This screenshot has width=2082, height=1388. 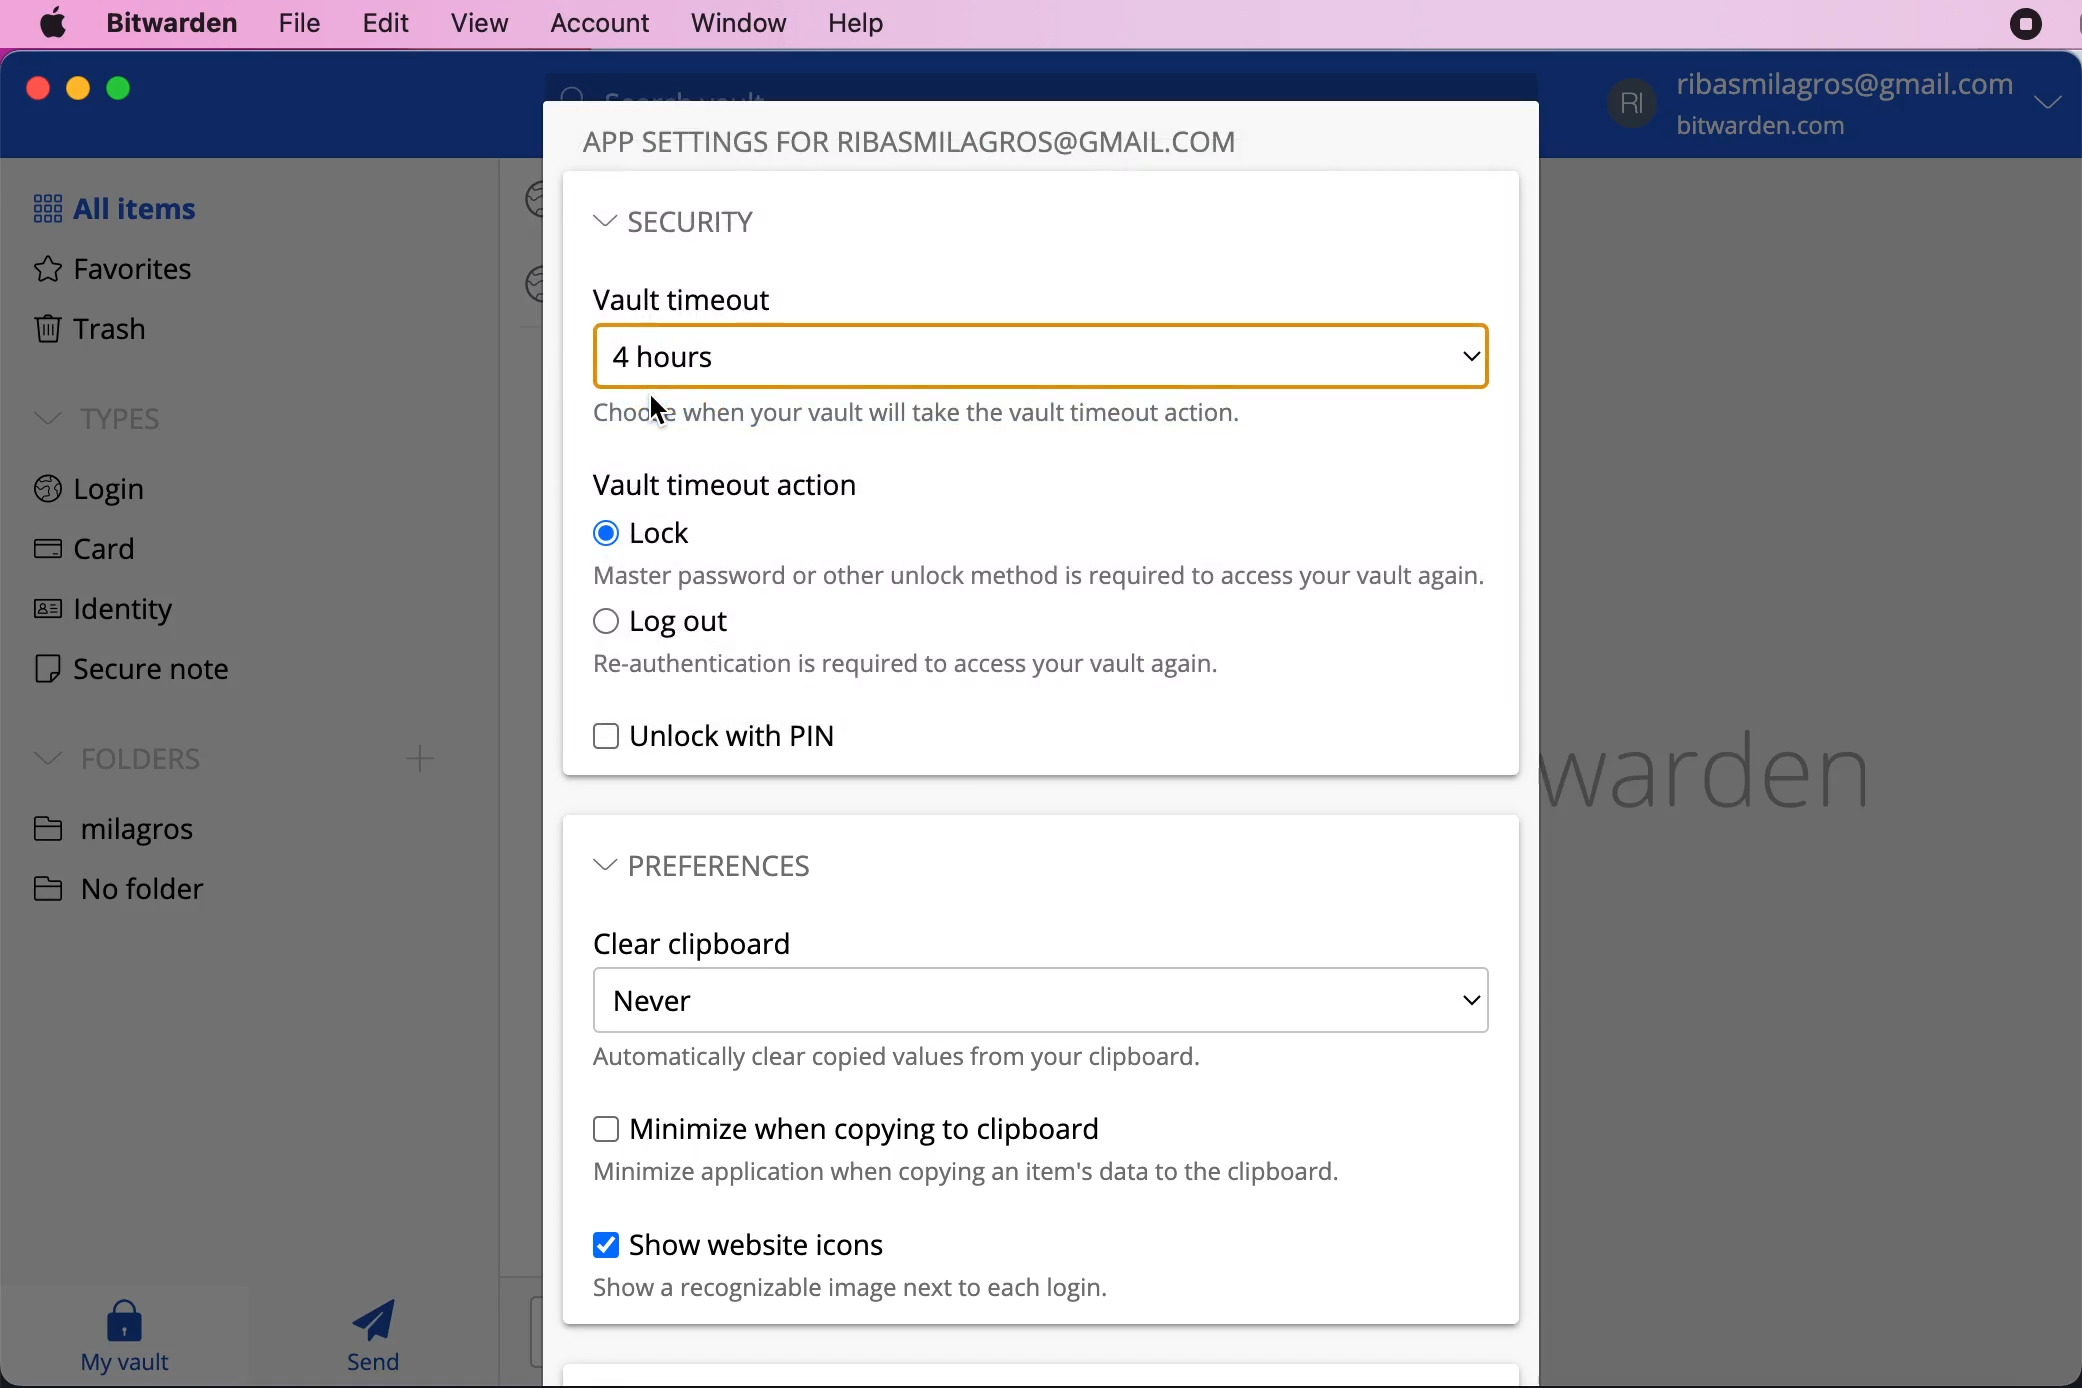 What do you see at coordinates (117, 827) in the screenshot?
I see `folder name` at bounding box center [117, 827].